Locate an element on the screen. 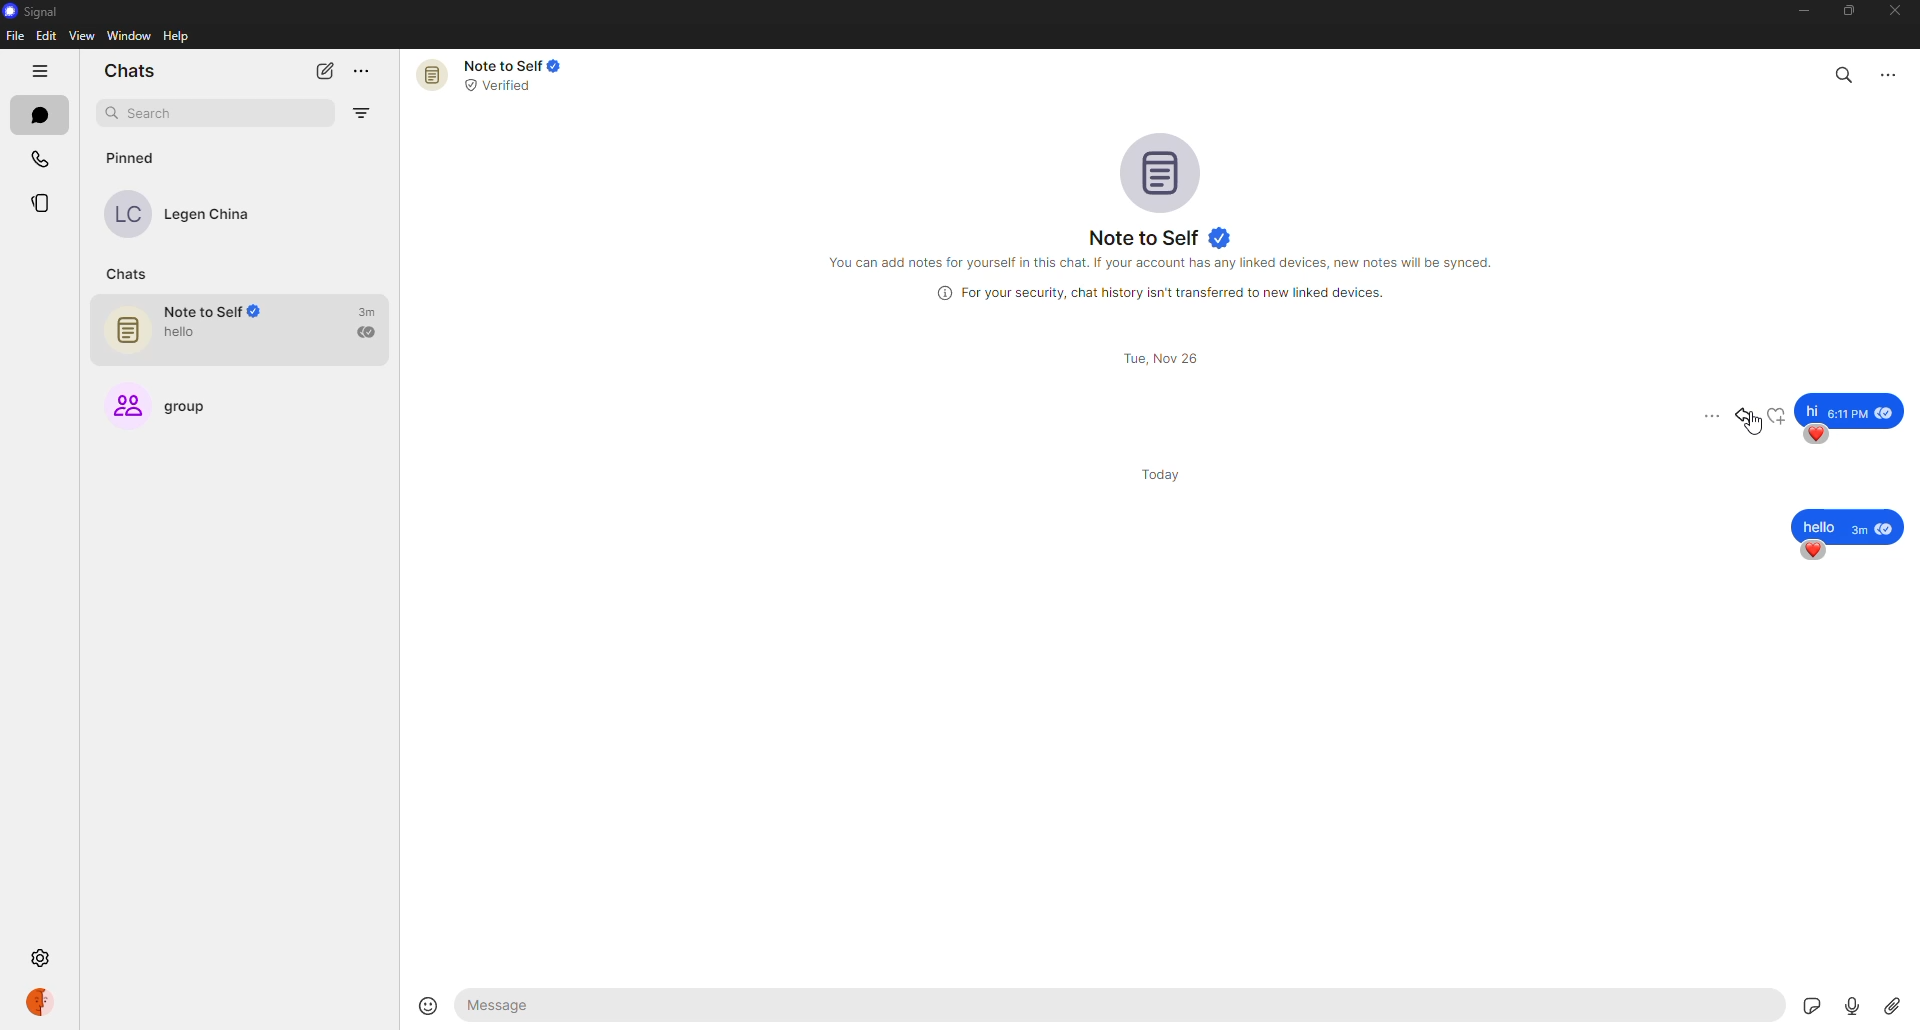 The height and width of the screenshot is (1030, 1920). reaction is located at coordinates (1819, 435).